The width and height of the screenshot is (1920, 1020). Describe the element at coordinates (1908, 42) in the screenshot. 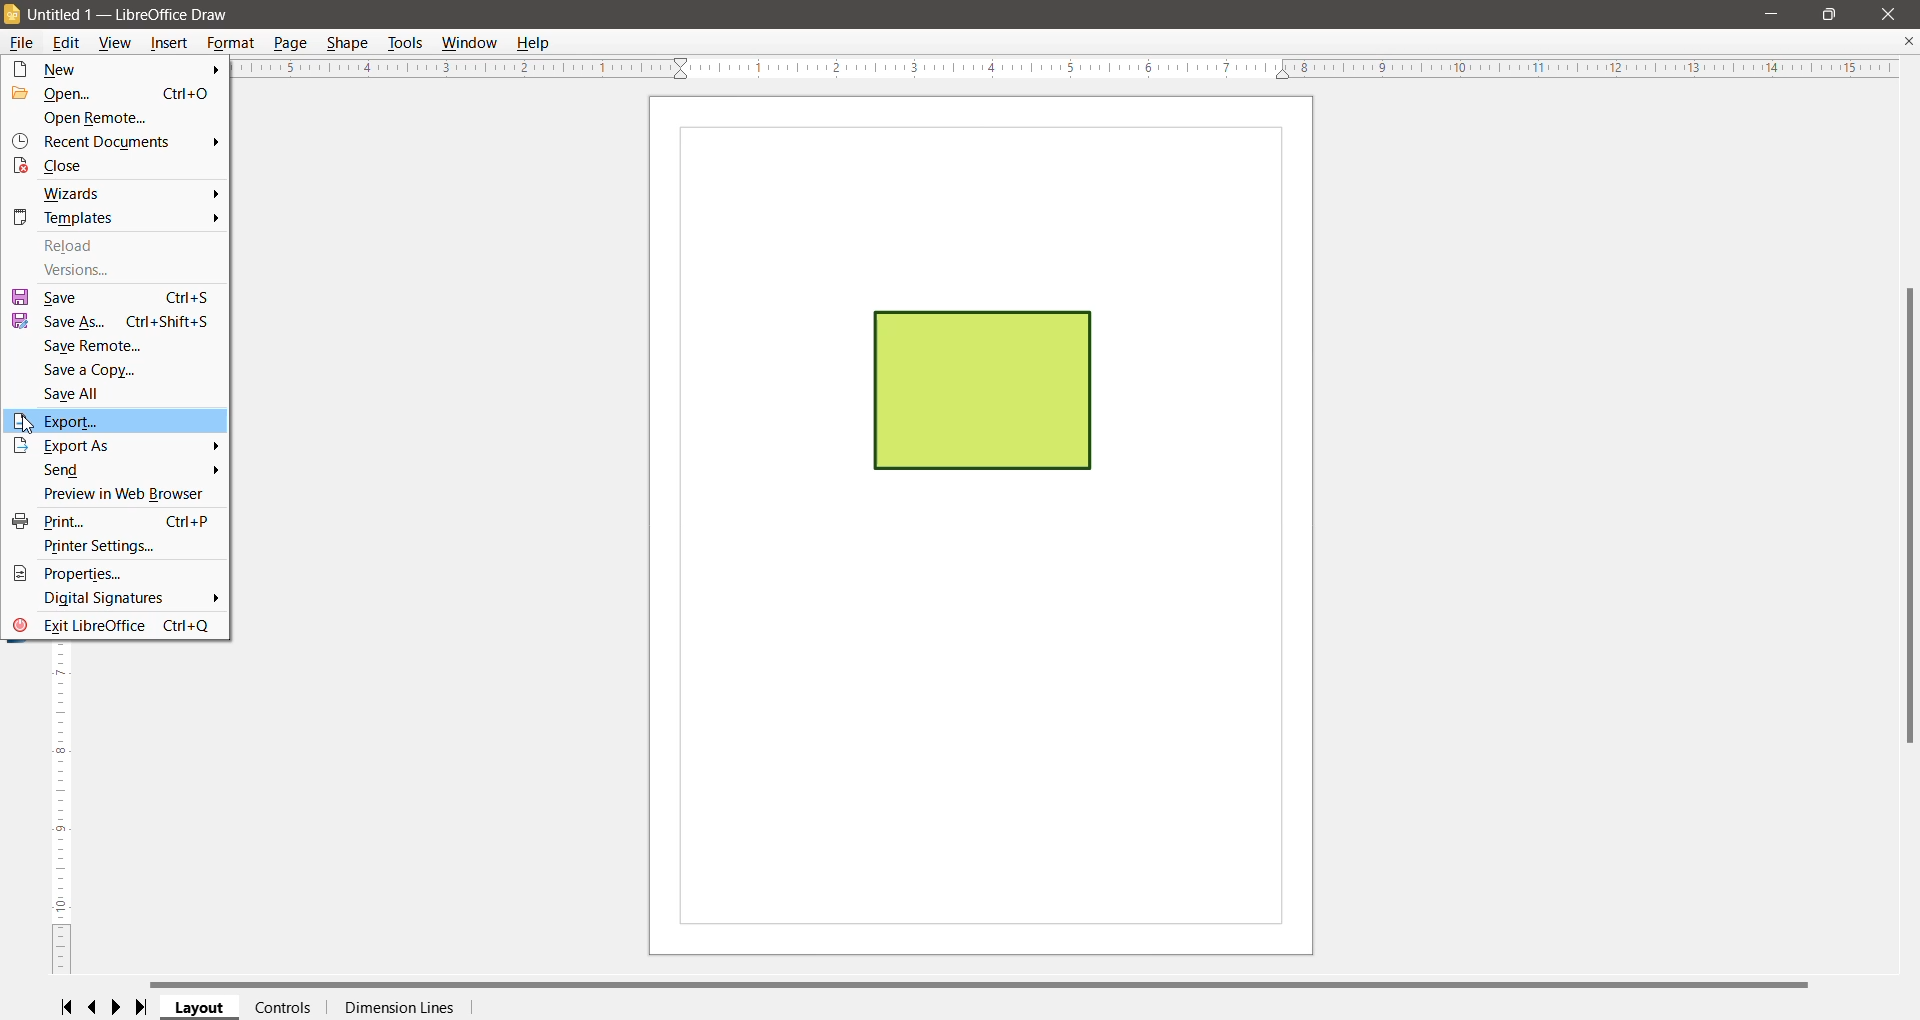

I see `Close Document` at that location.